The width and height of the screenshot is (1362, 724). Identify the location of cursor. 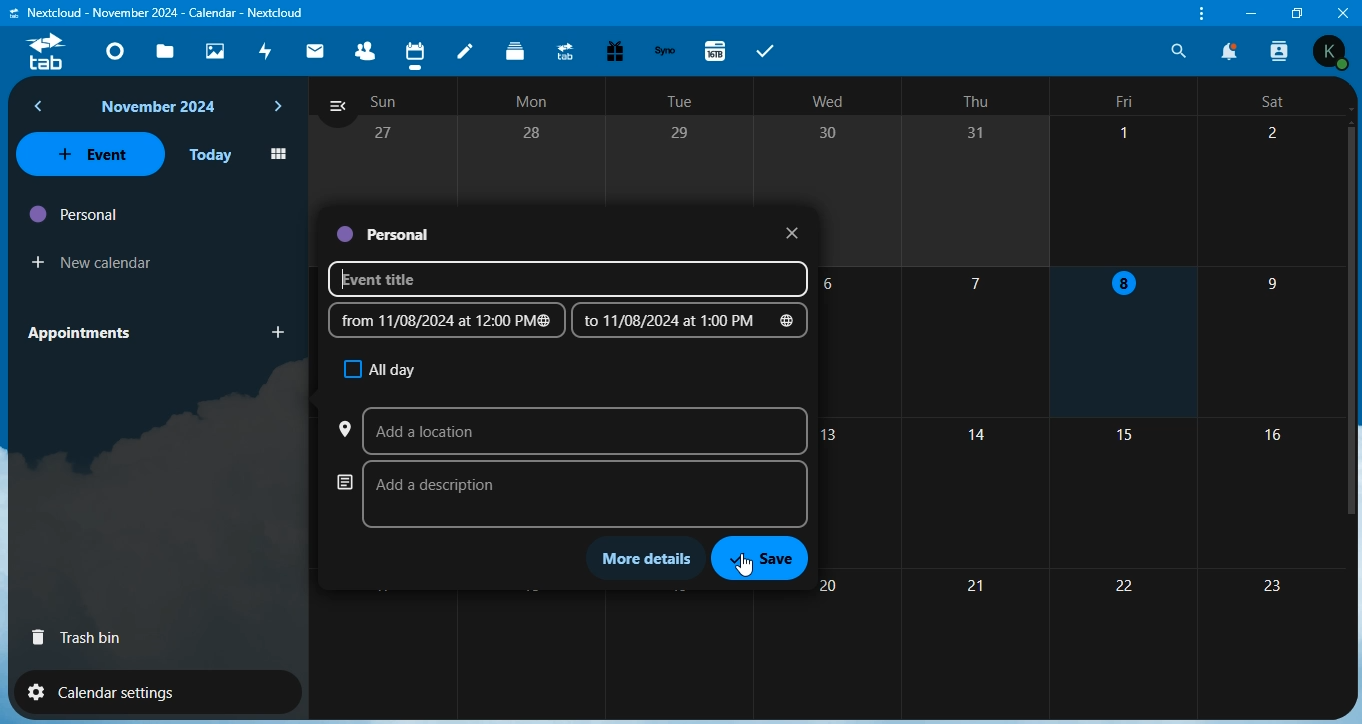
(755, 566).